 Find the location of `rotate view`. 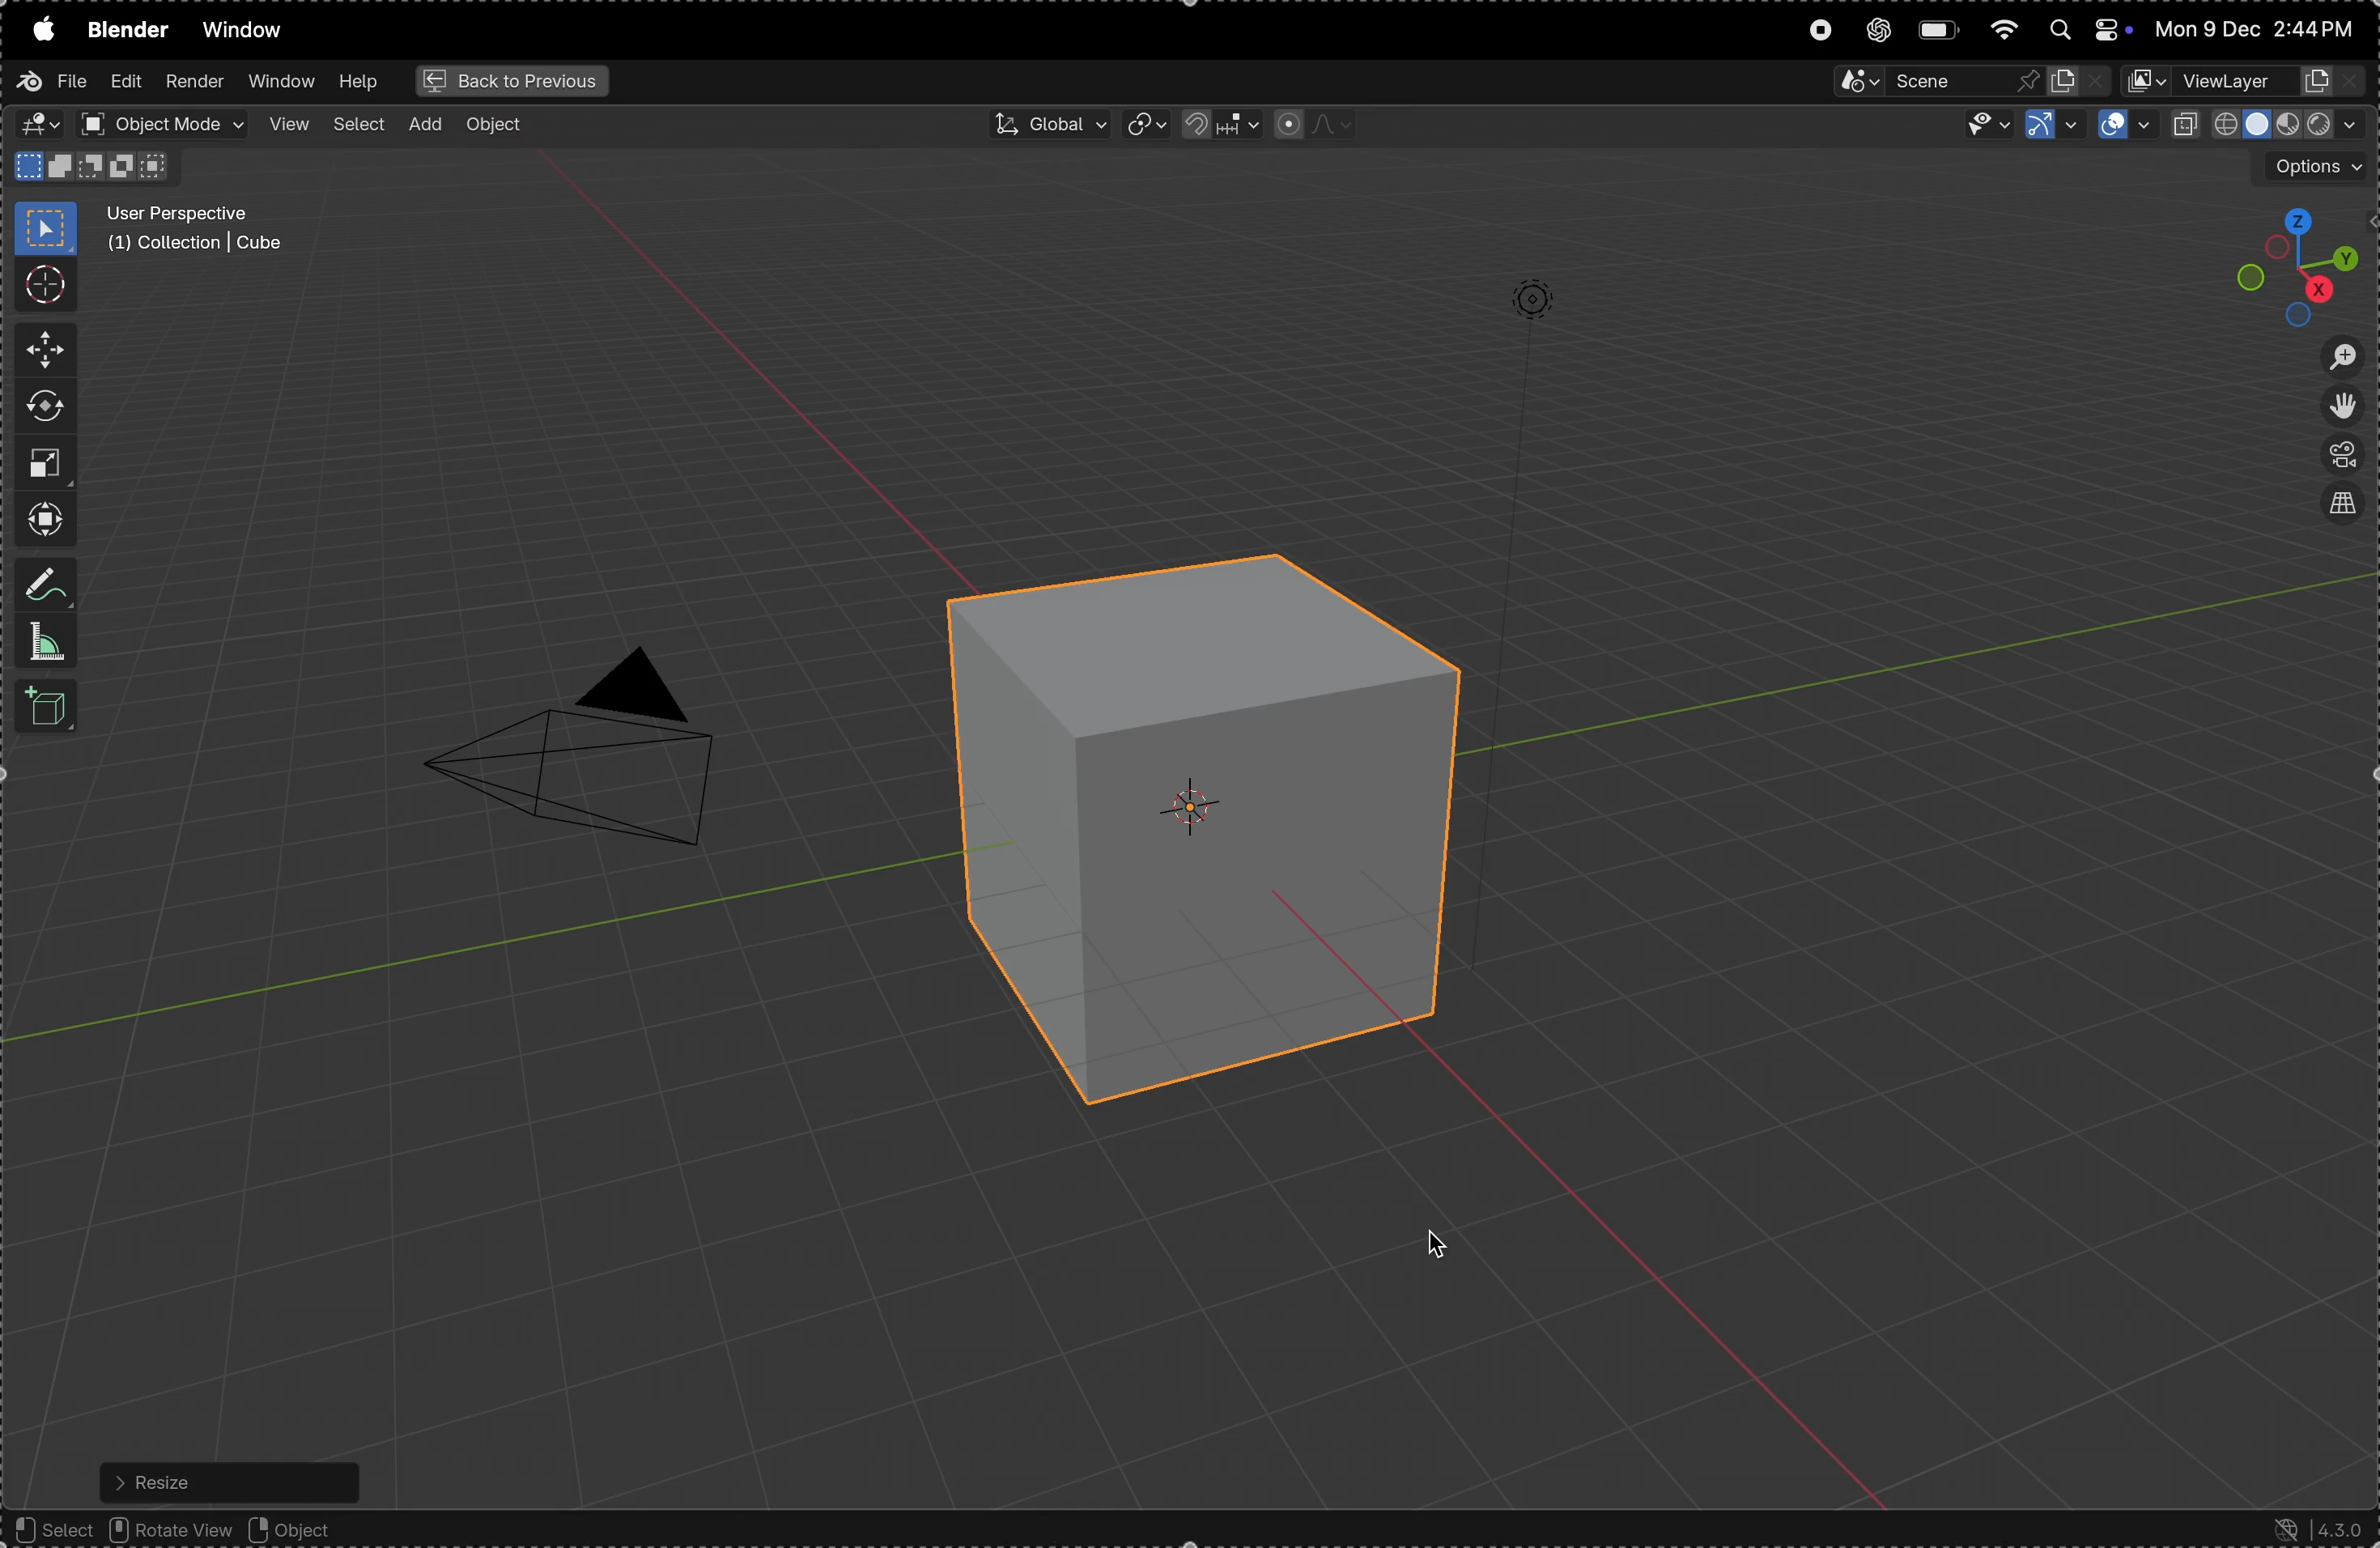

rotate view is located at coordinates (166, 1533).